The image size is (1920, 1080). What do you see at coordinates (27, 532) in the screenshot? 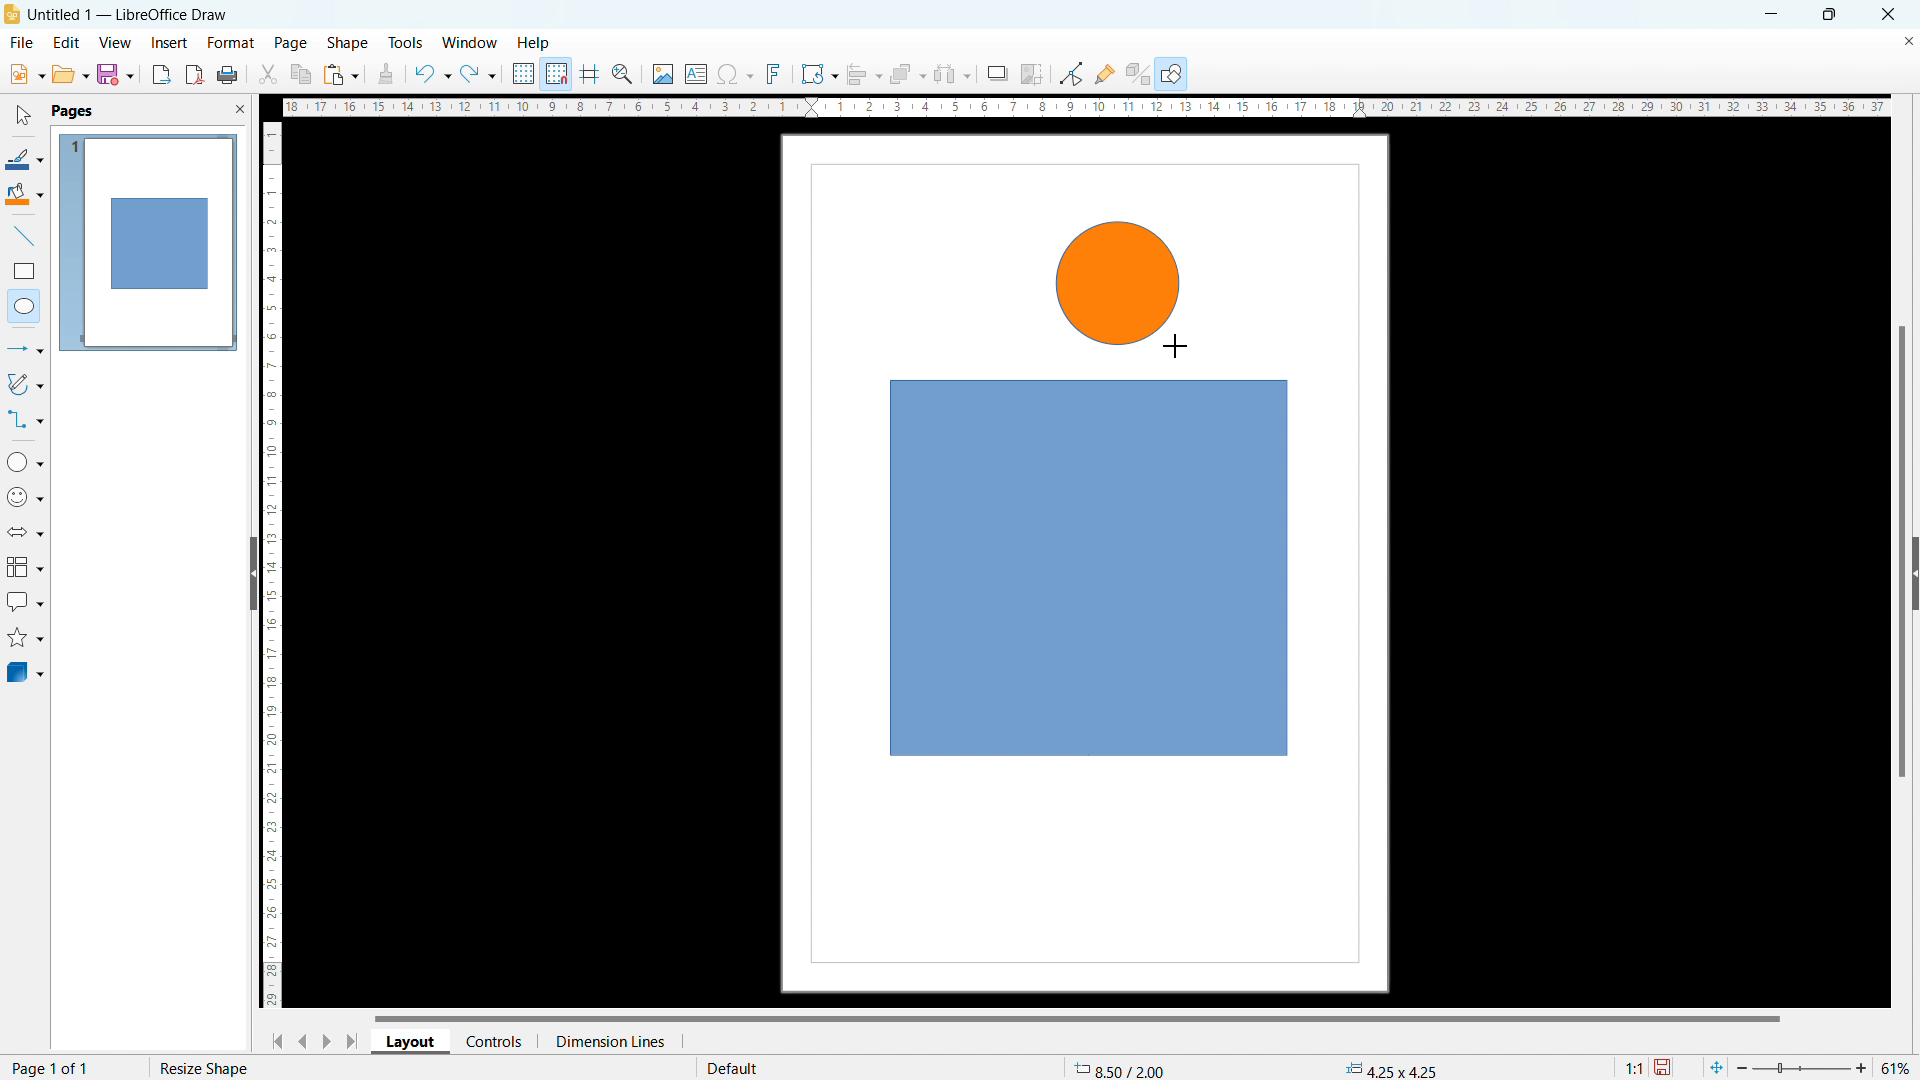
I see `block arrows` at bounding box center [27, 532].